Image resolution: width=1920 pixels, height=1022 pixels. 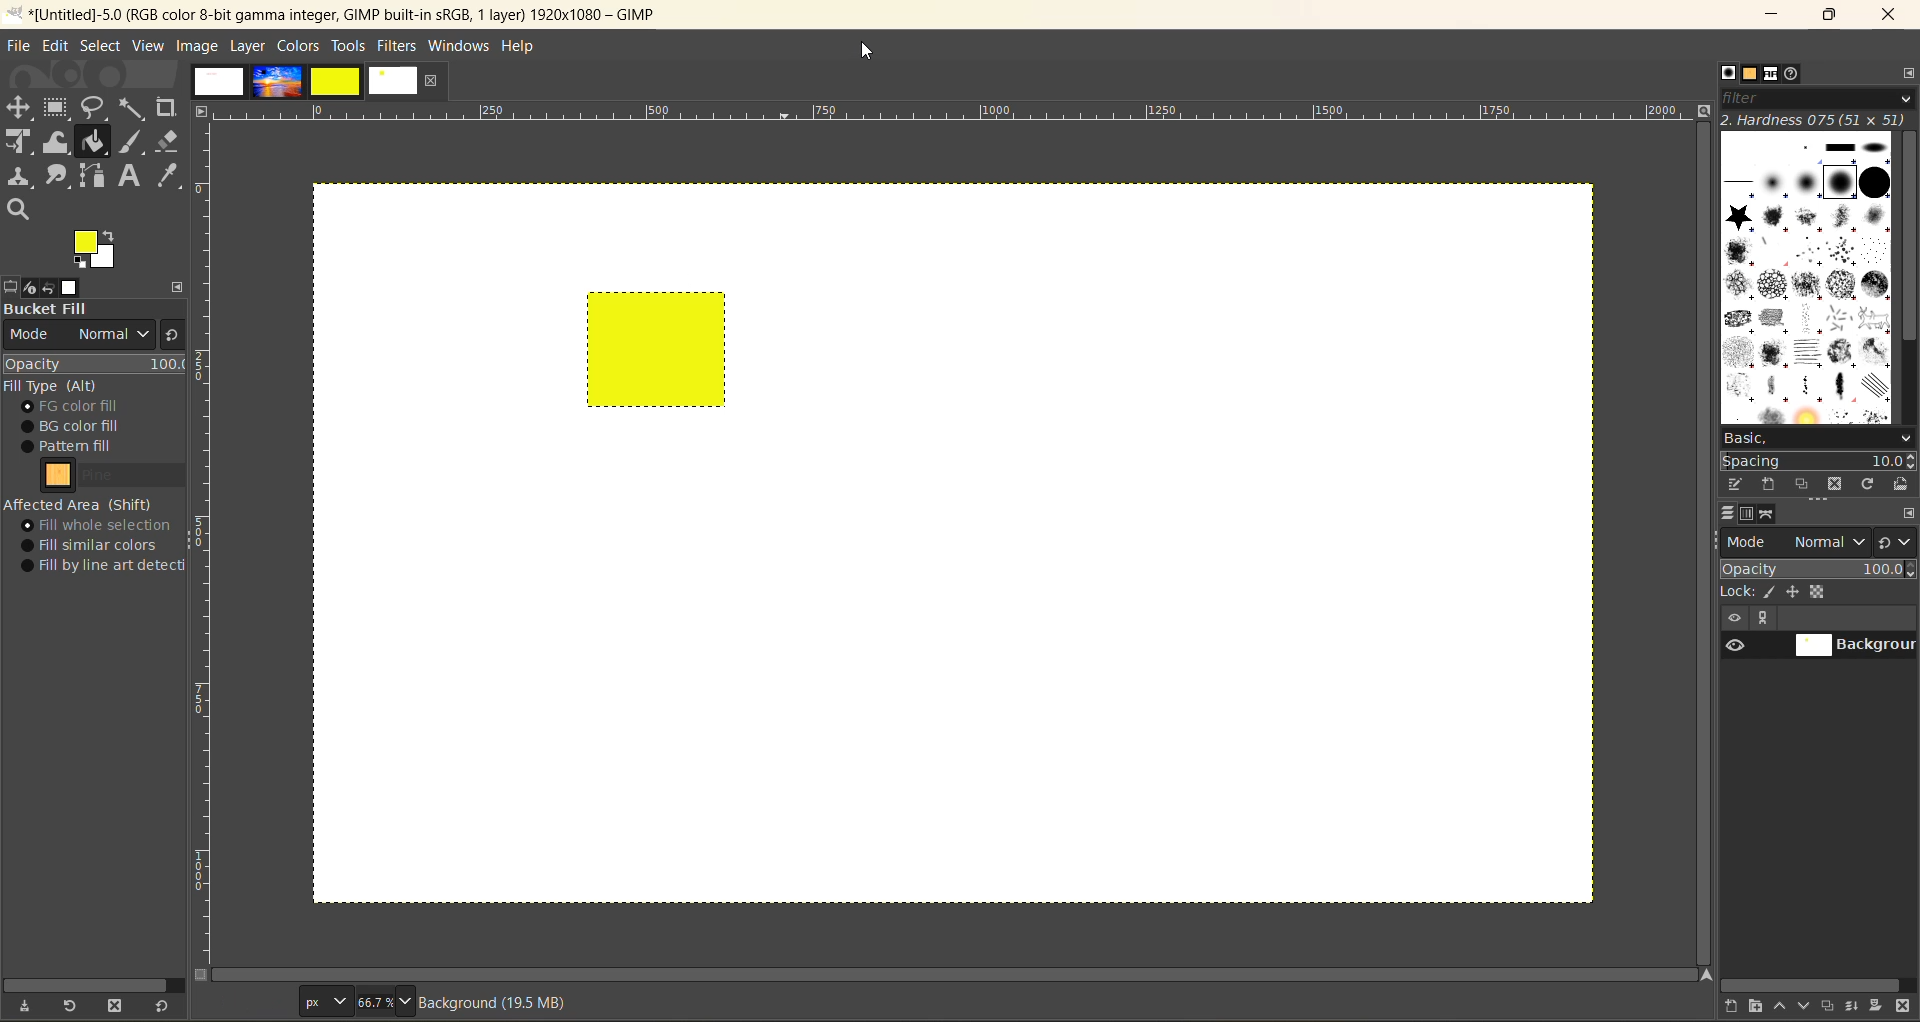 What do you see at coordinates (169, 338) in the screenshot?
I see `switch to another group` at bounding box center [169, 338].